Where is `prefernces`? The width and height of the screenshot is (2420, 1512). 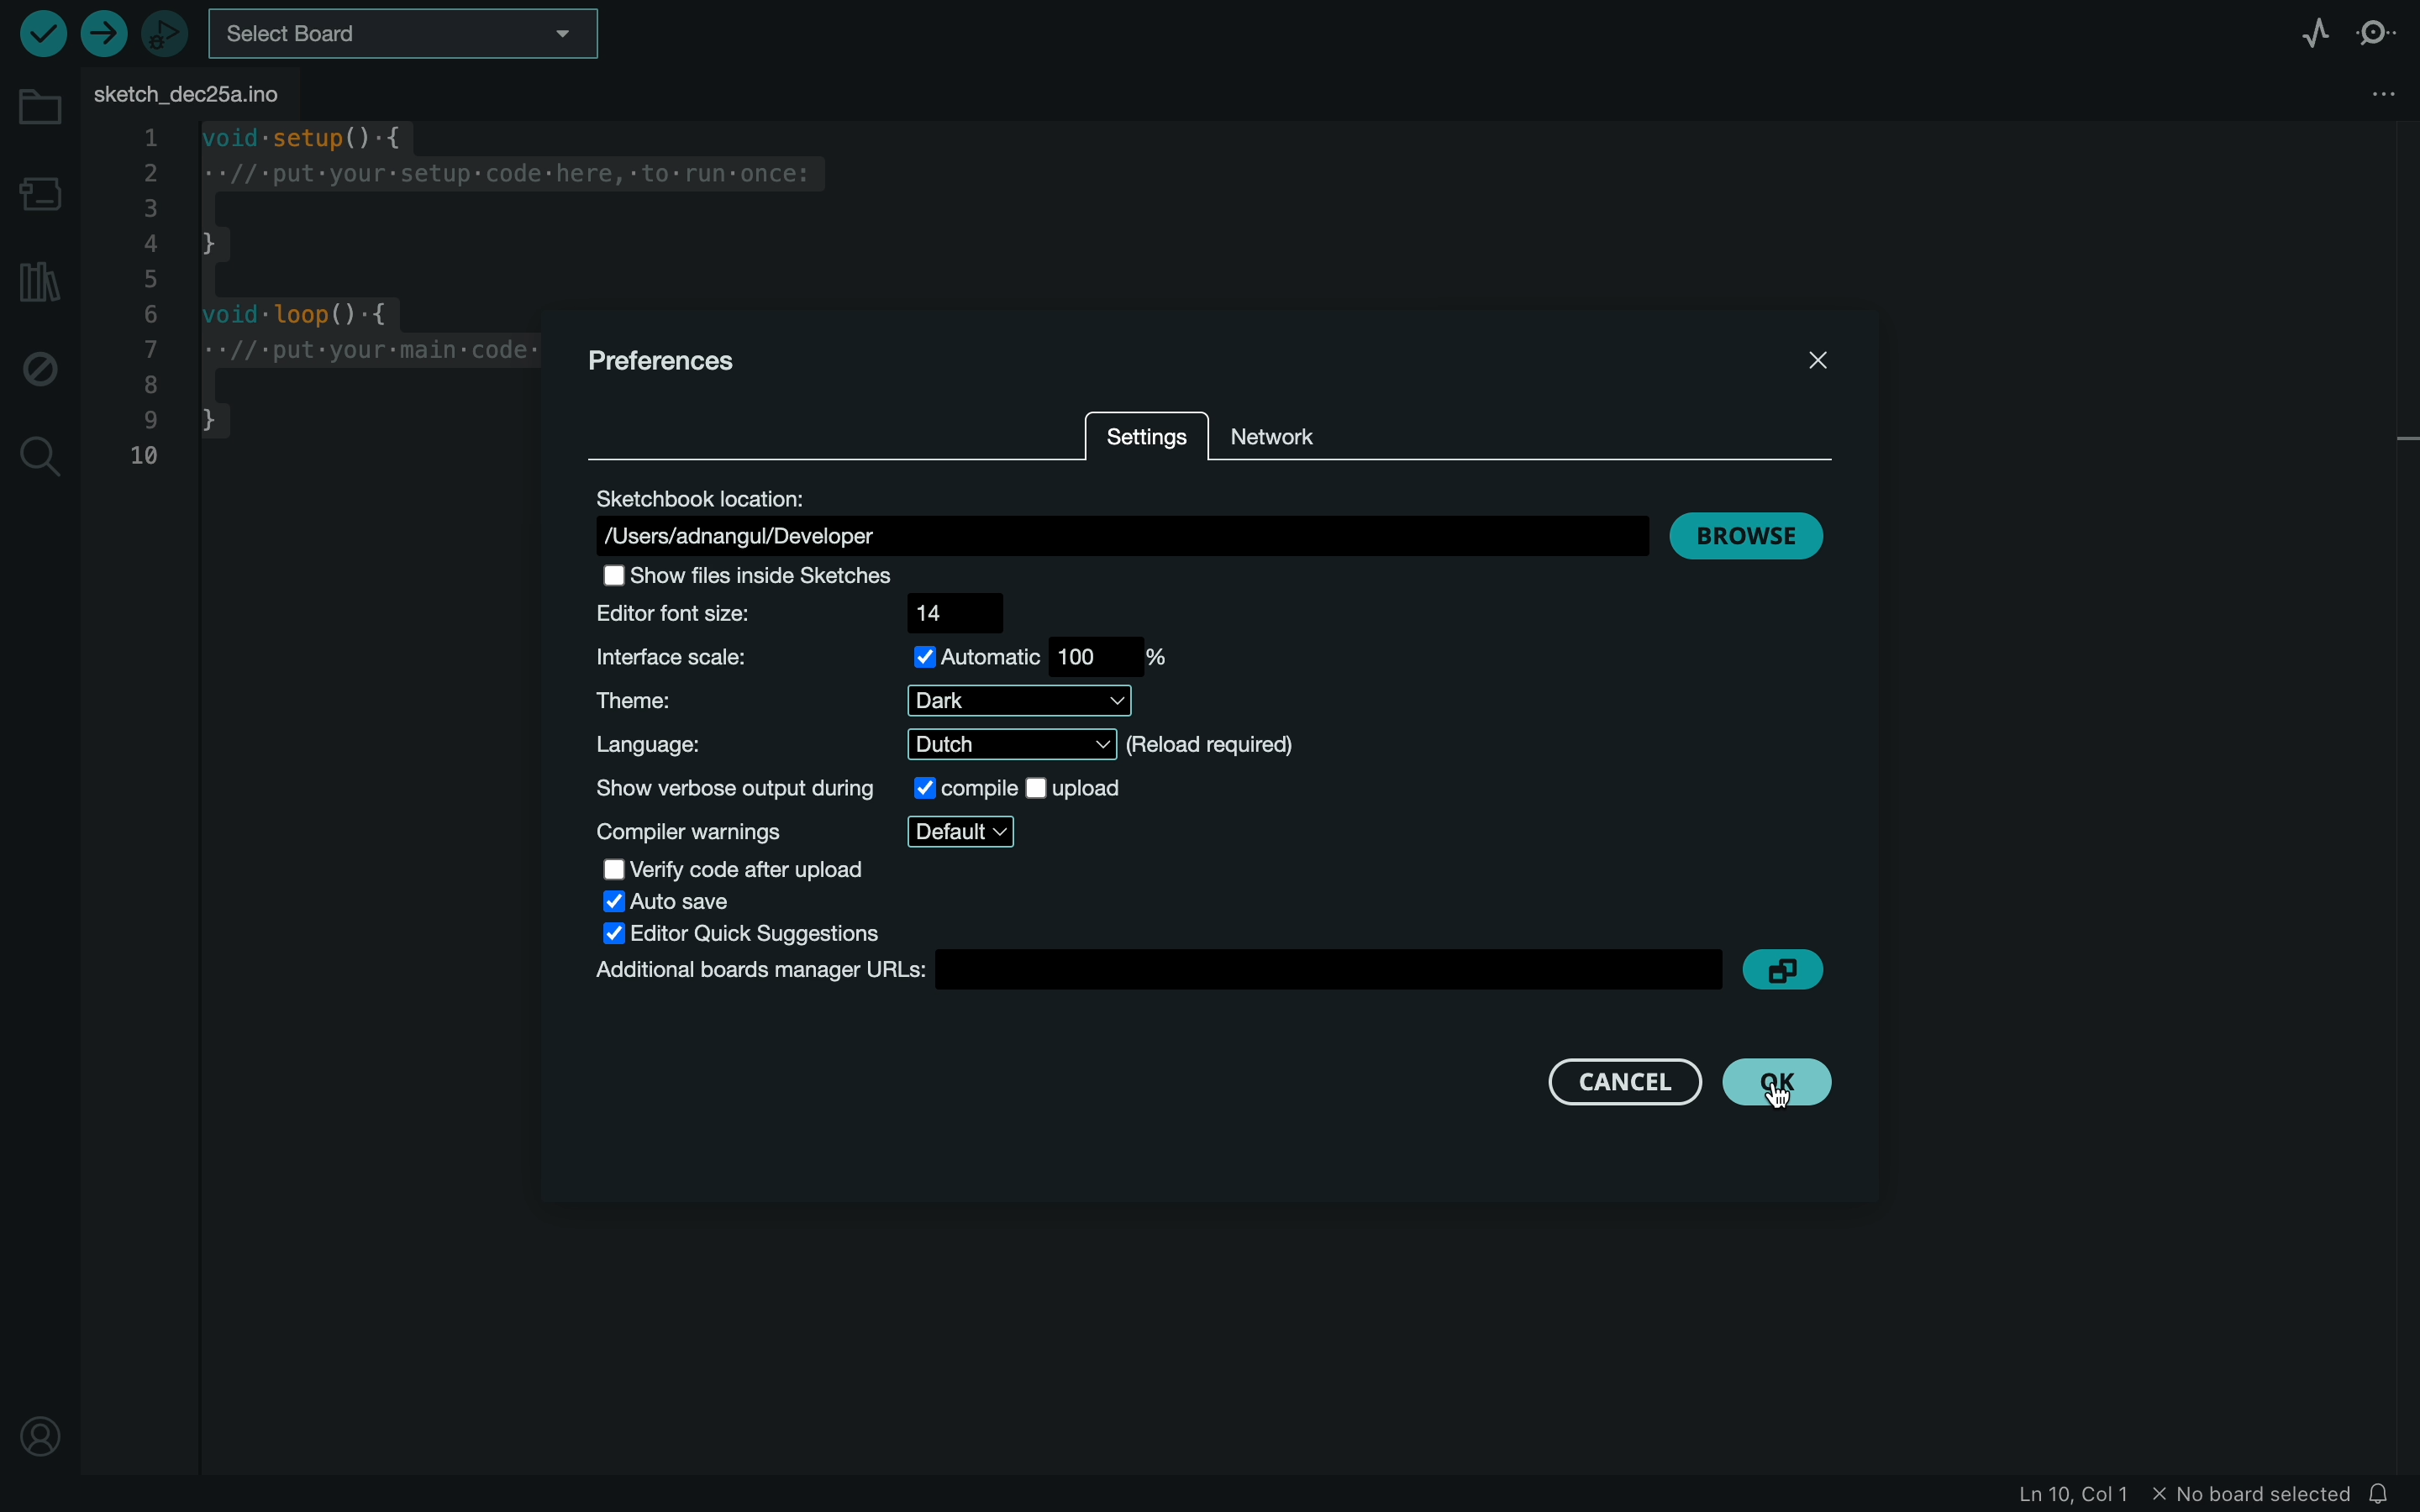 prefernces is located at coordinates (672, 361).